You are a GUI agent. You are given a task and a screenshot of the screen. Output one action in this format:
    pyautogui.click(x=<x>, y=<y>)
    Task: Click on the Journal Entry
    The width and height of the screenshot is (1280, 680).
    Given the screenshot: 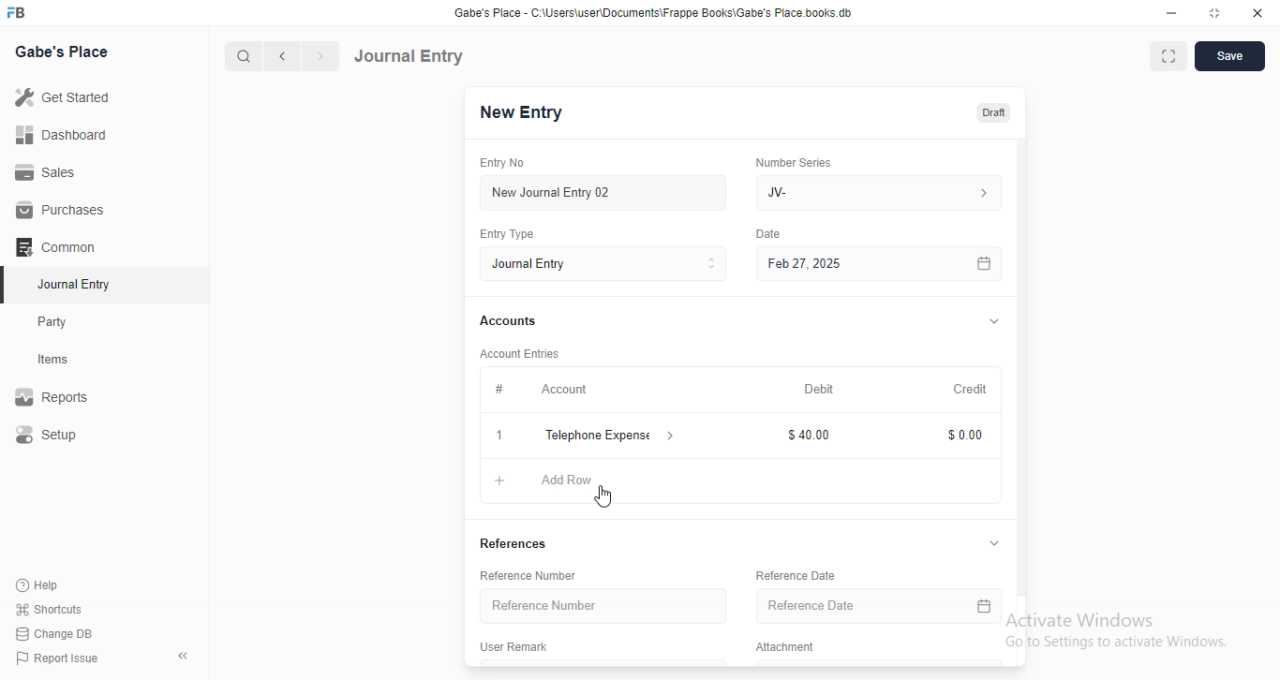 What is the action you would take?
    pyautogui.click(x=603, y=264)
    